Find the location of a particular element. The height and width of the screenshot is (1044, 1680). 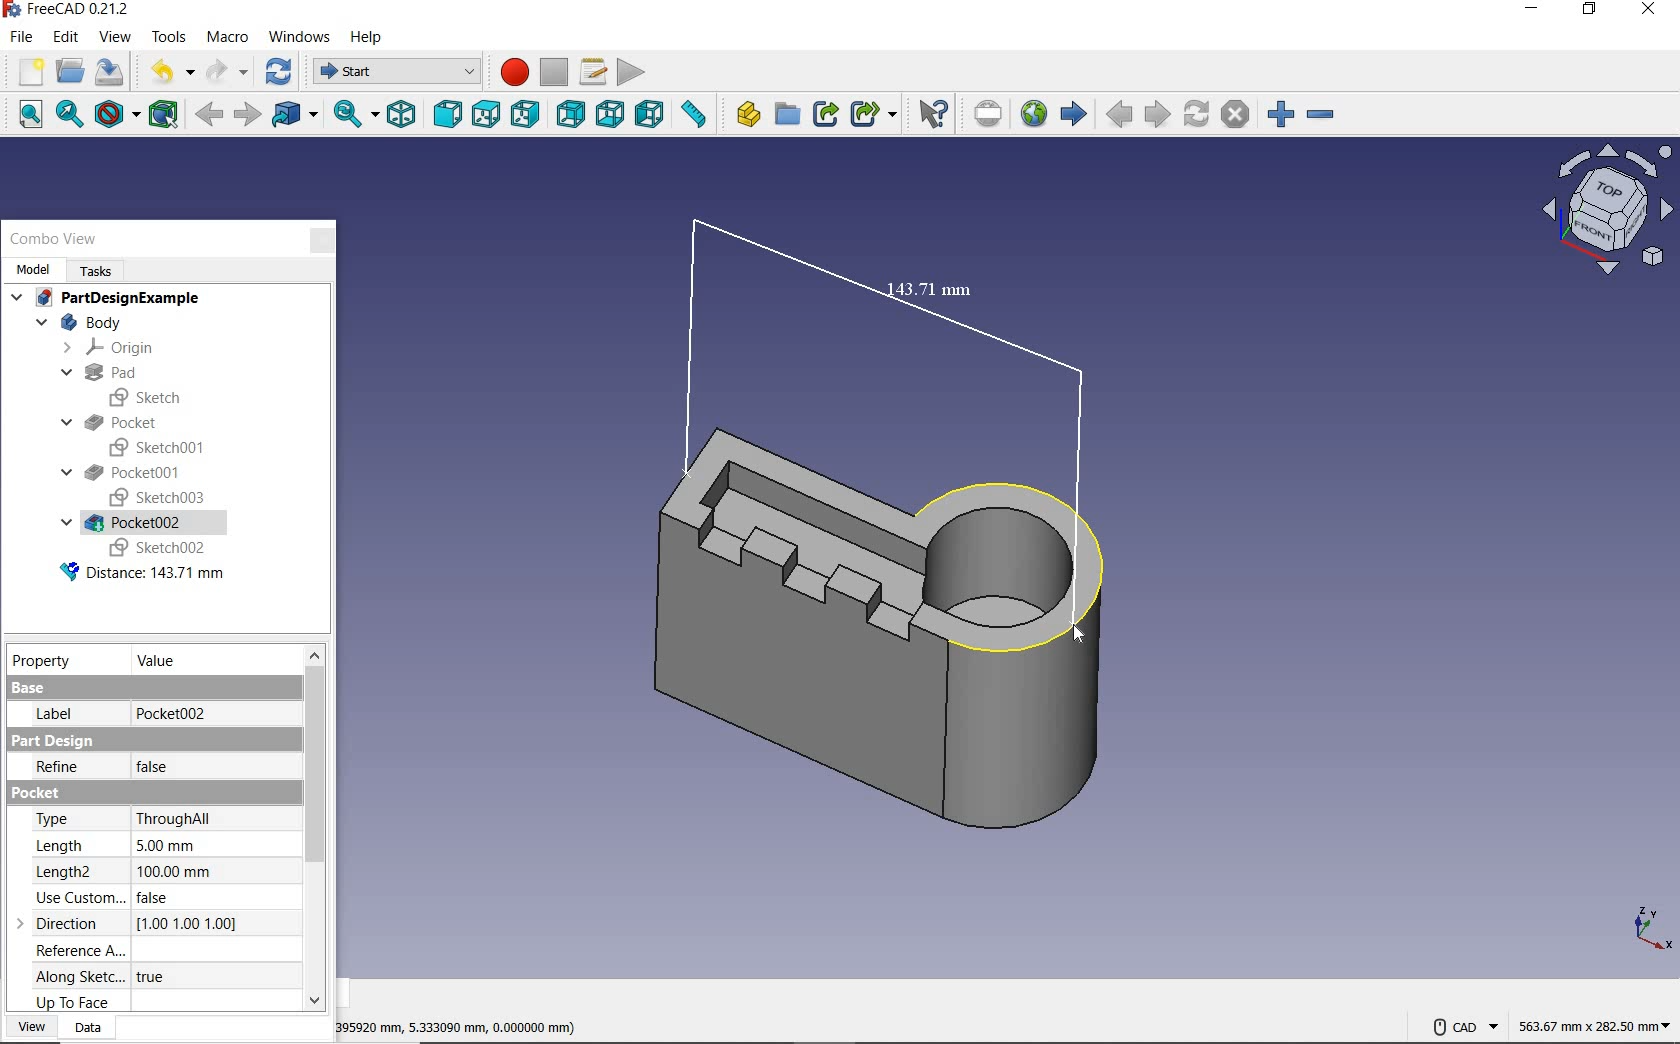

up to face is located at coordinates (77, 1003).